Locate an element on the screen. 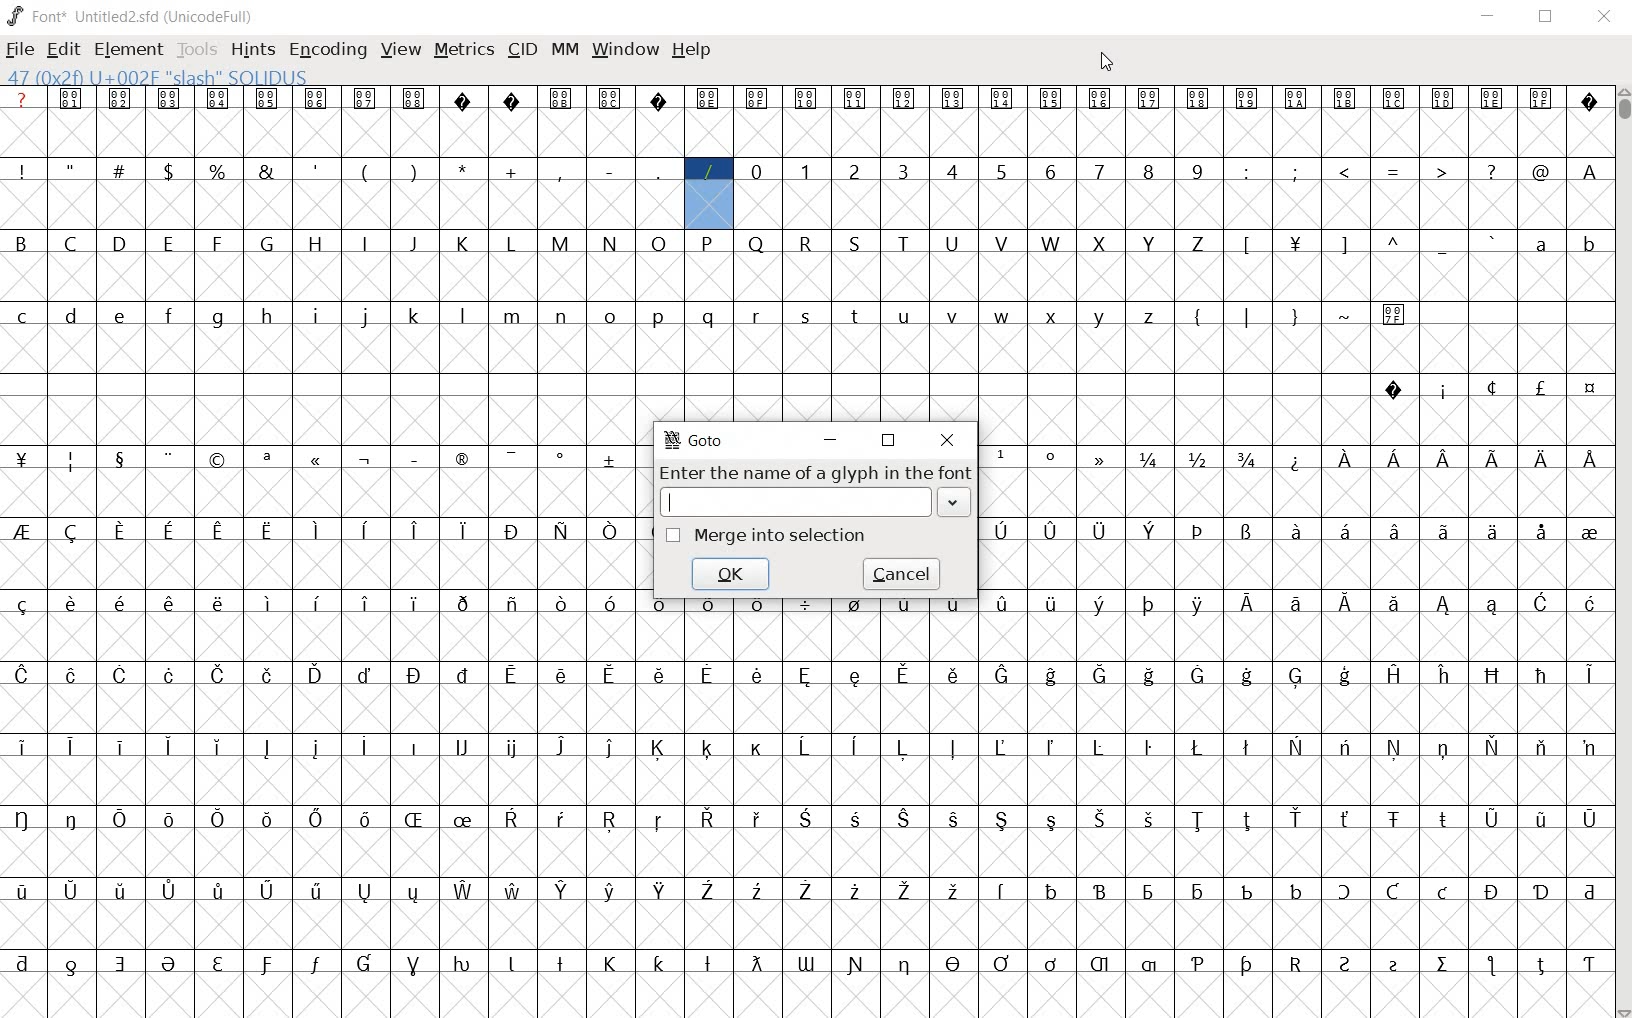 The image size is (1632, 1018). glyph is located at coordinates (318, 316).